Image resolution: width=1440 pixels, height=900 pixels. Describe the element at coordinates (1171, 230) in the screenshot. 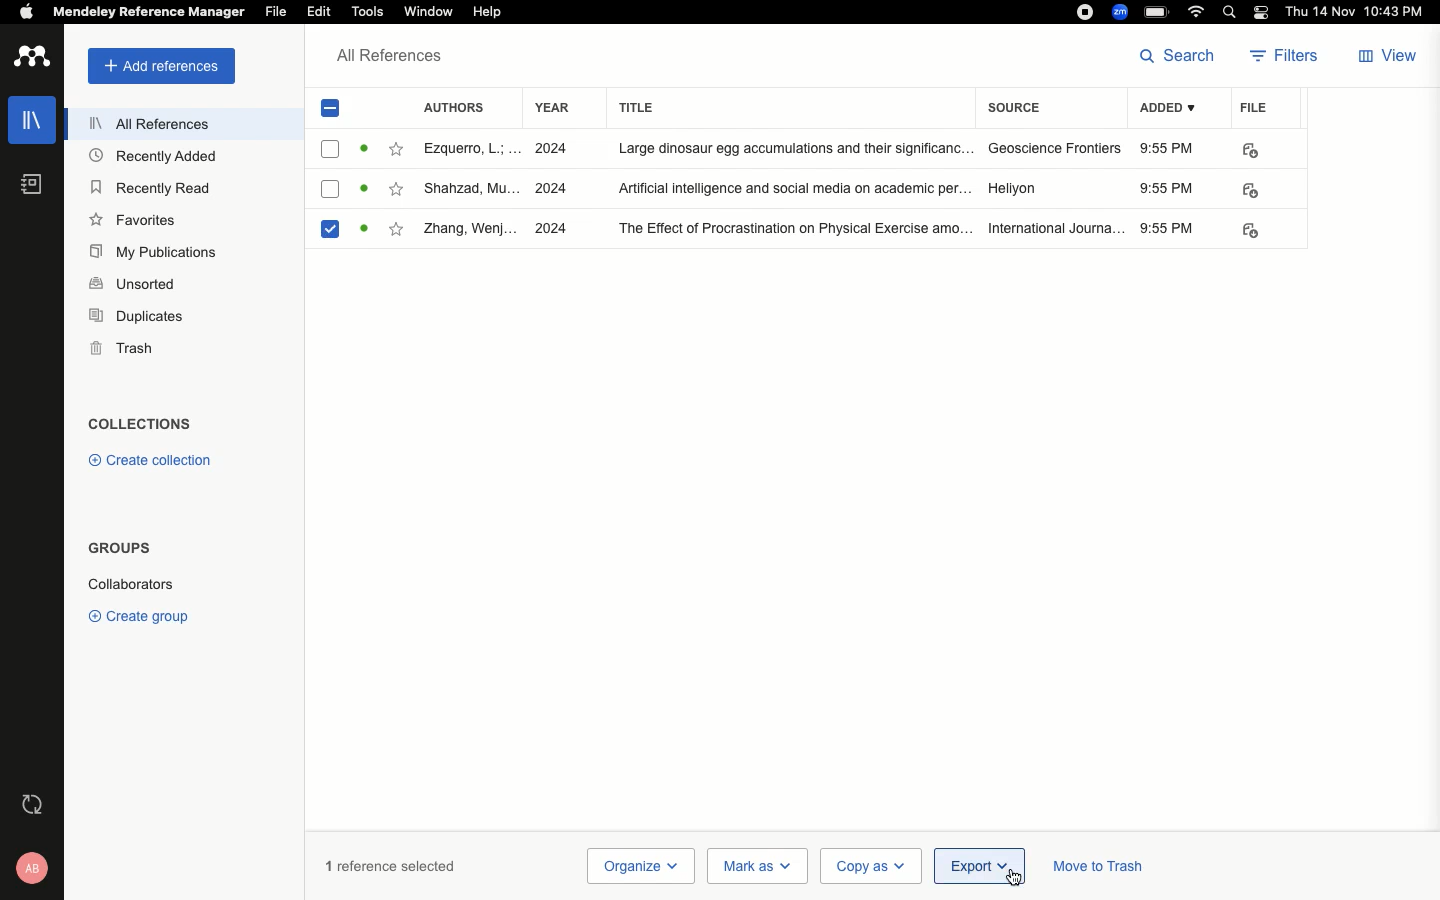

I see `9:55 PM` at that location.